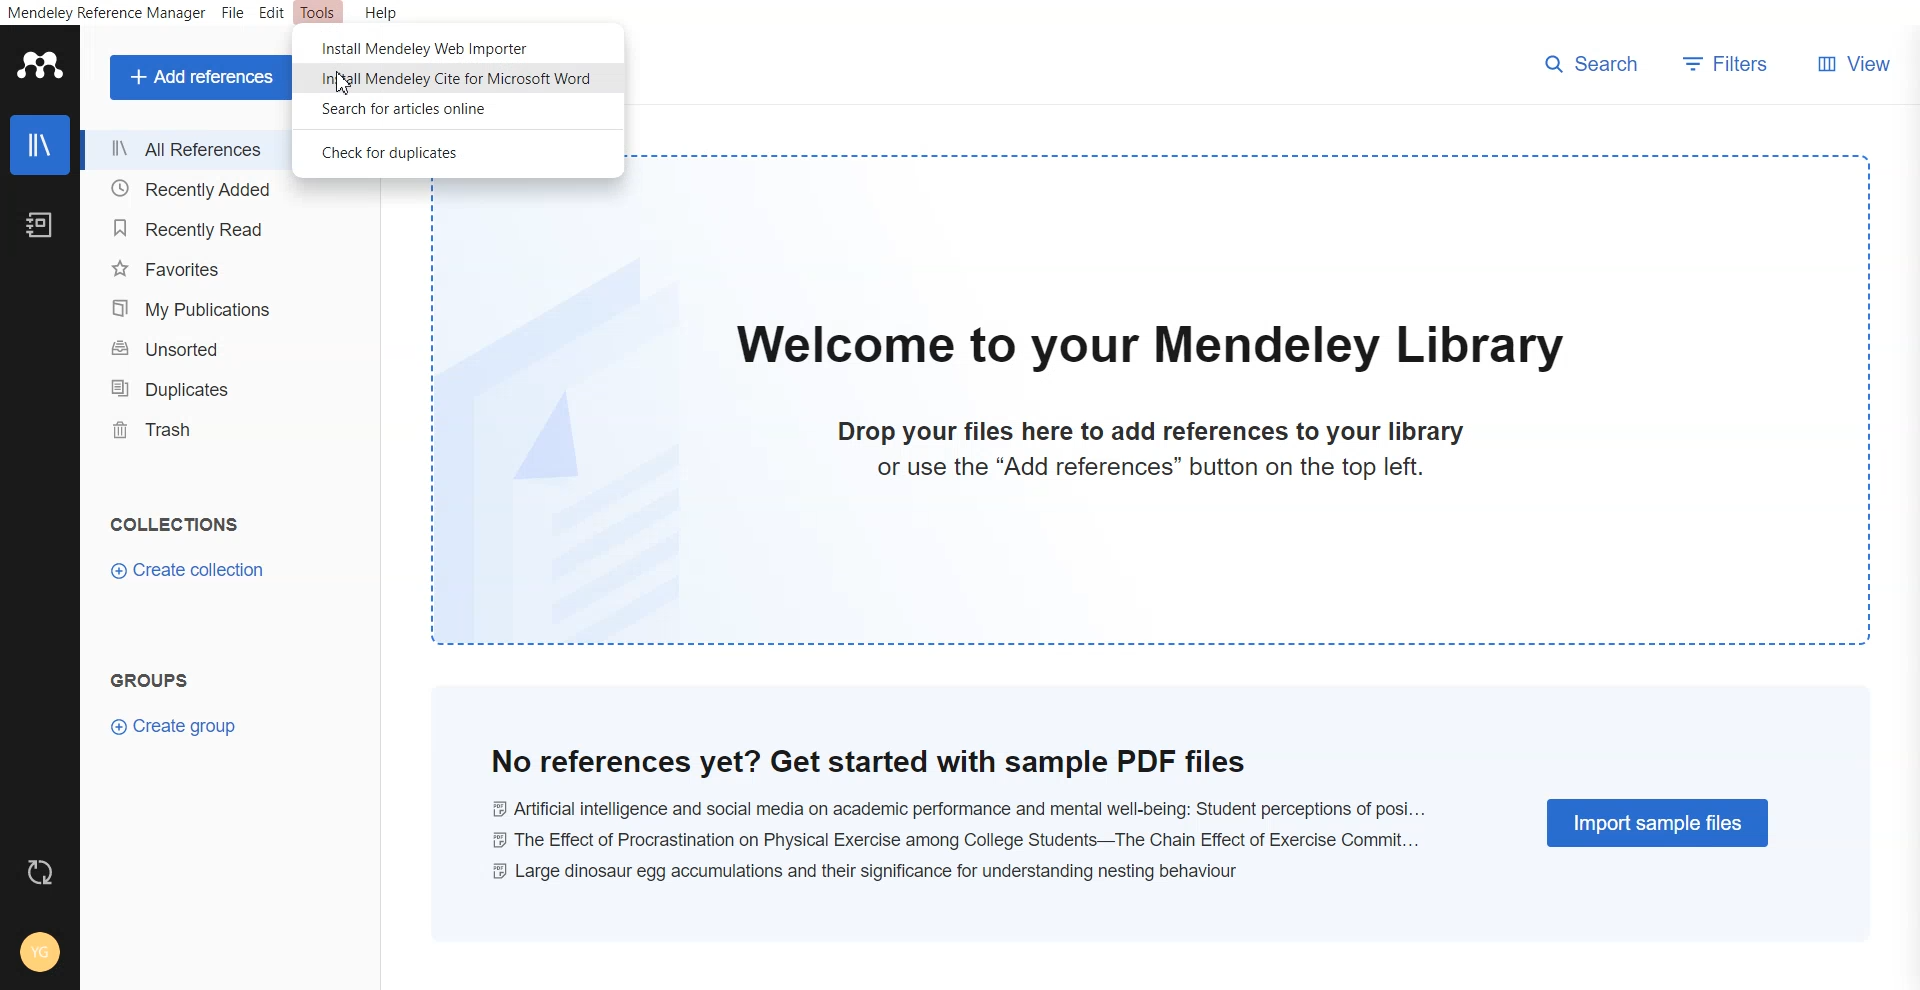  What do you see at coordinates (1593, 67) in the screenshot?
I see `Search` at bounding box center [1593, 67].